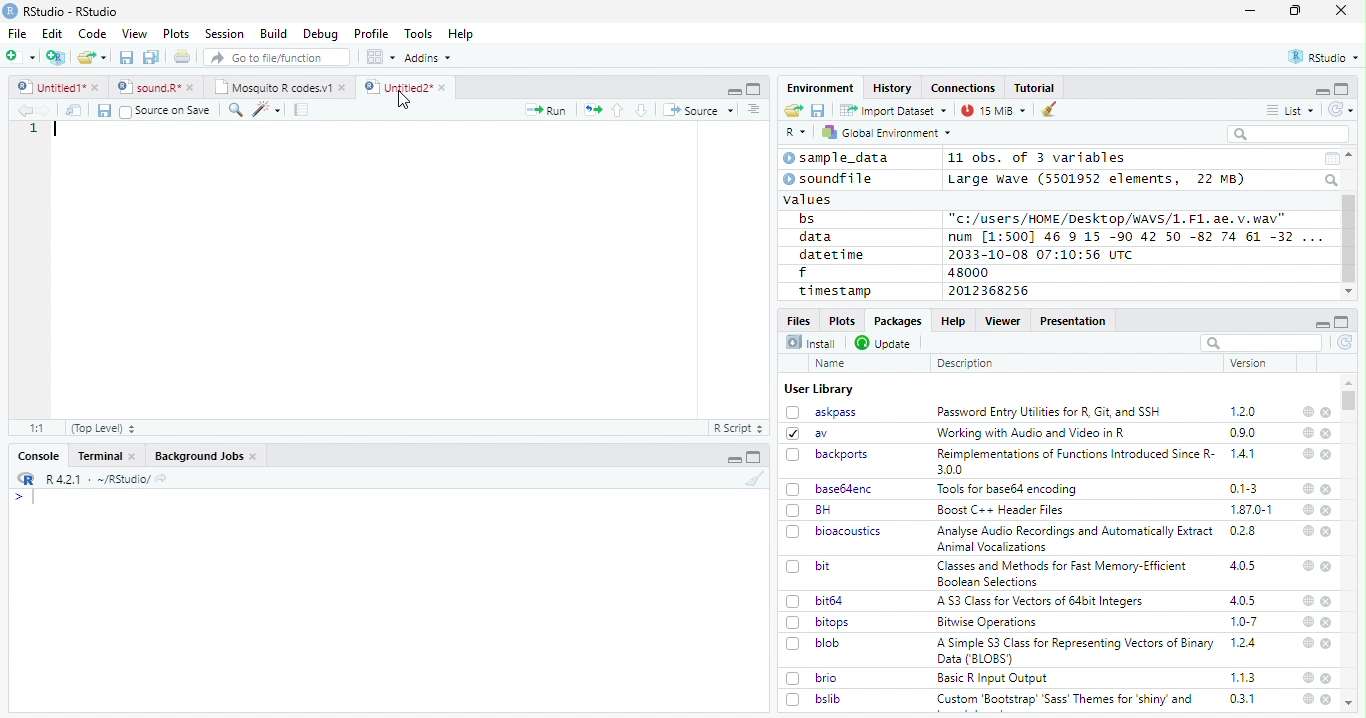 The width and height of the screenshot is (1366, 718). What do you see at coordinates (819, 111) in the screenshot?
I see `Save` at bounding box center [819, 111].